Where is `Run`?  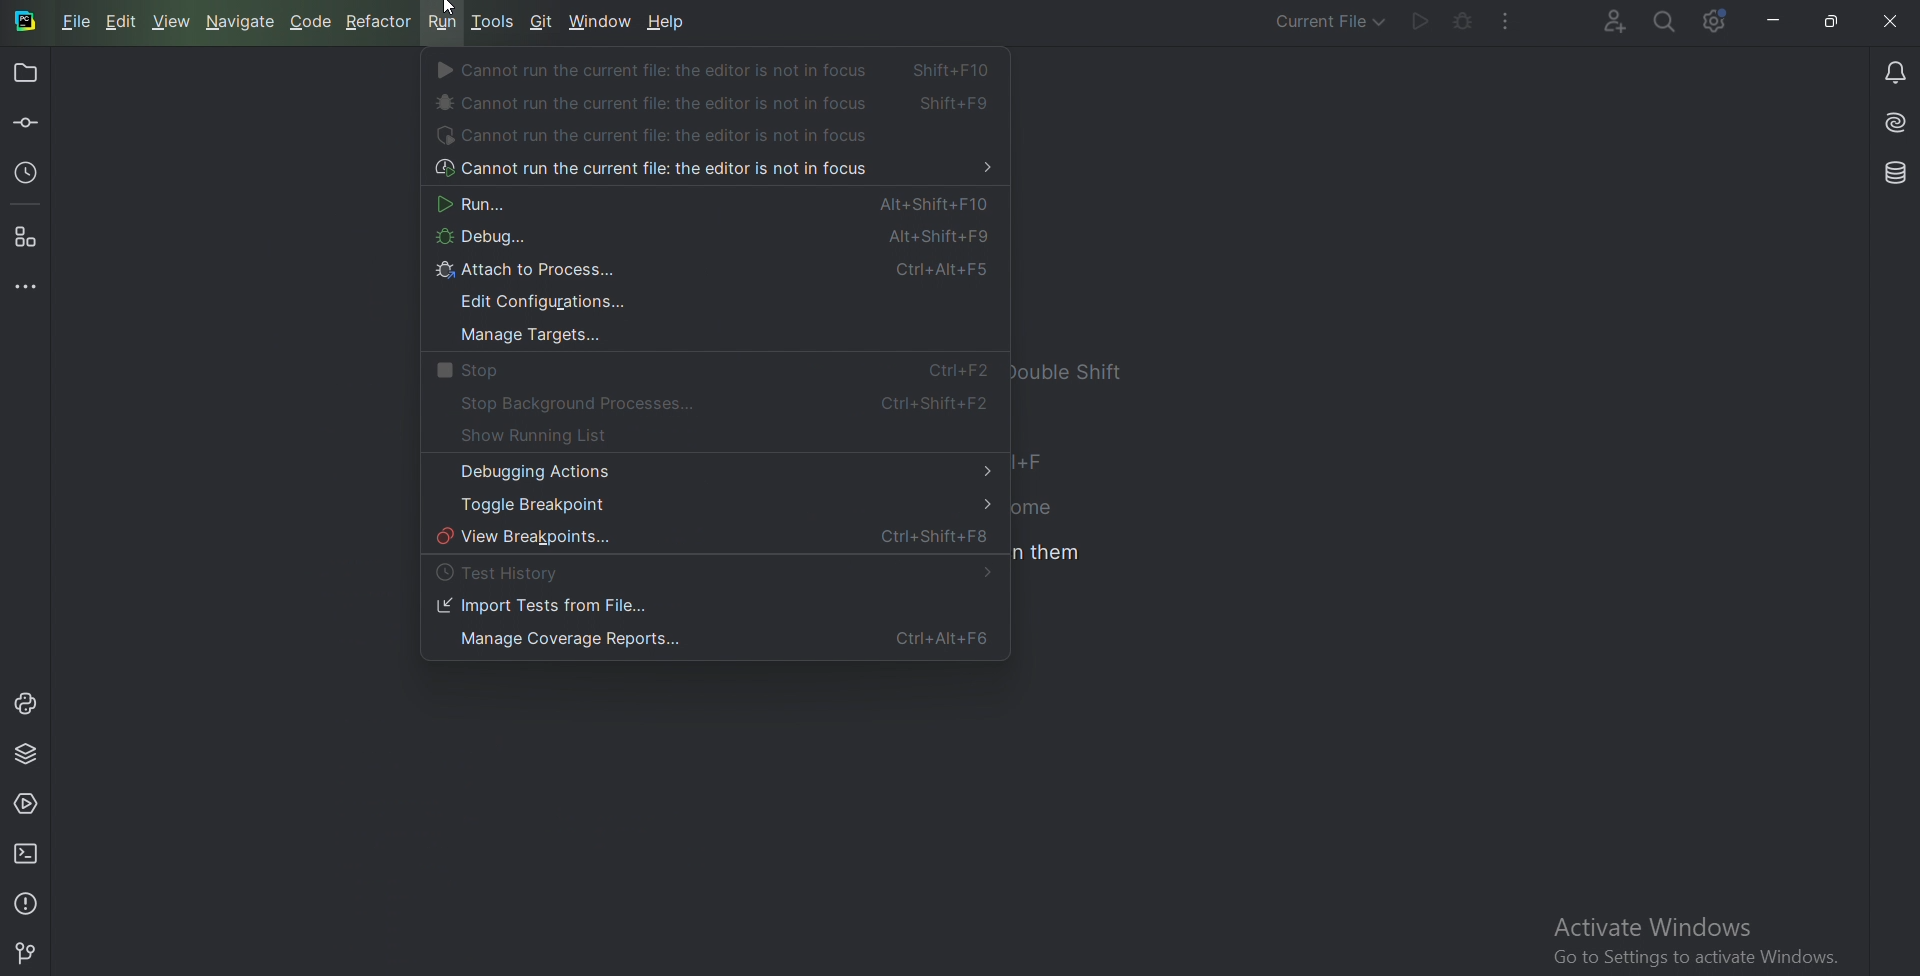 Run is located at coordinates (1419, 22).